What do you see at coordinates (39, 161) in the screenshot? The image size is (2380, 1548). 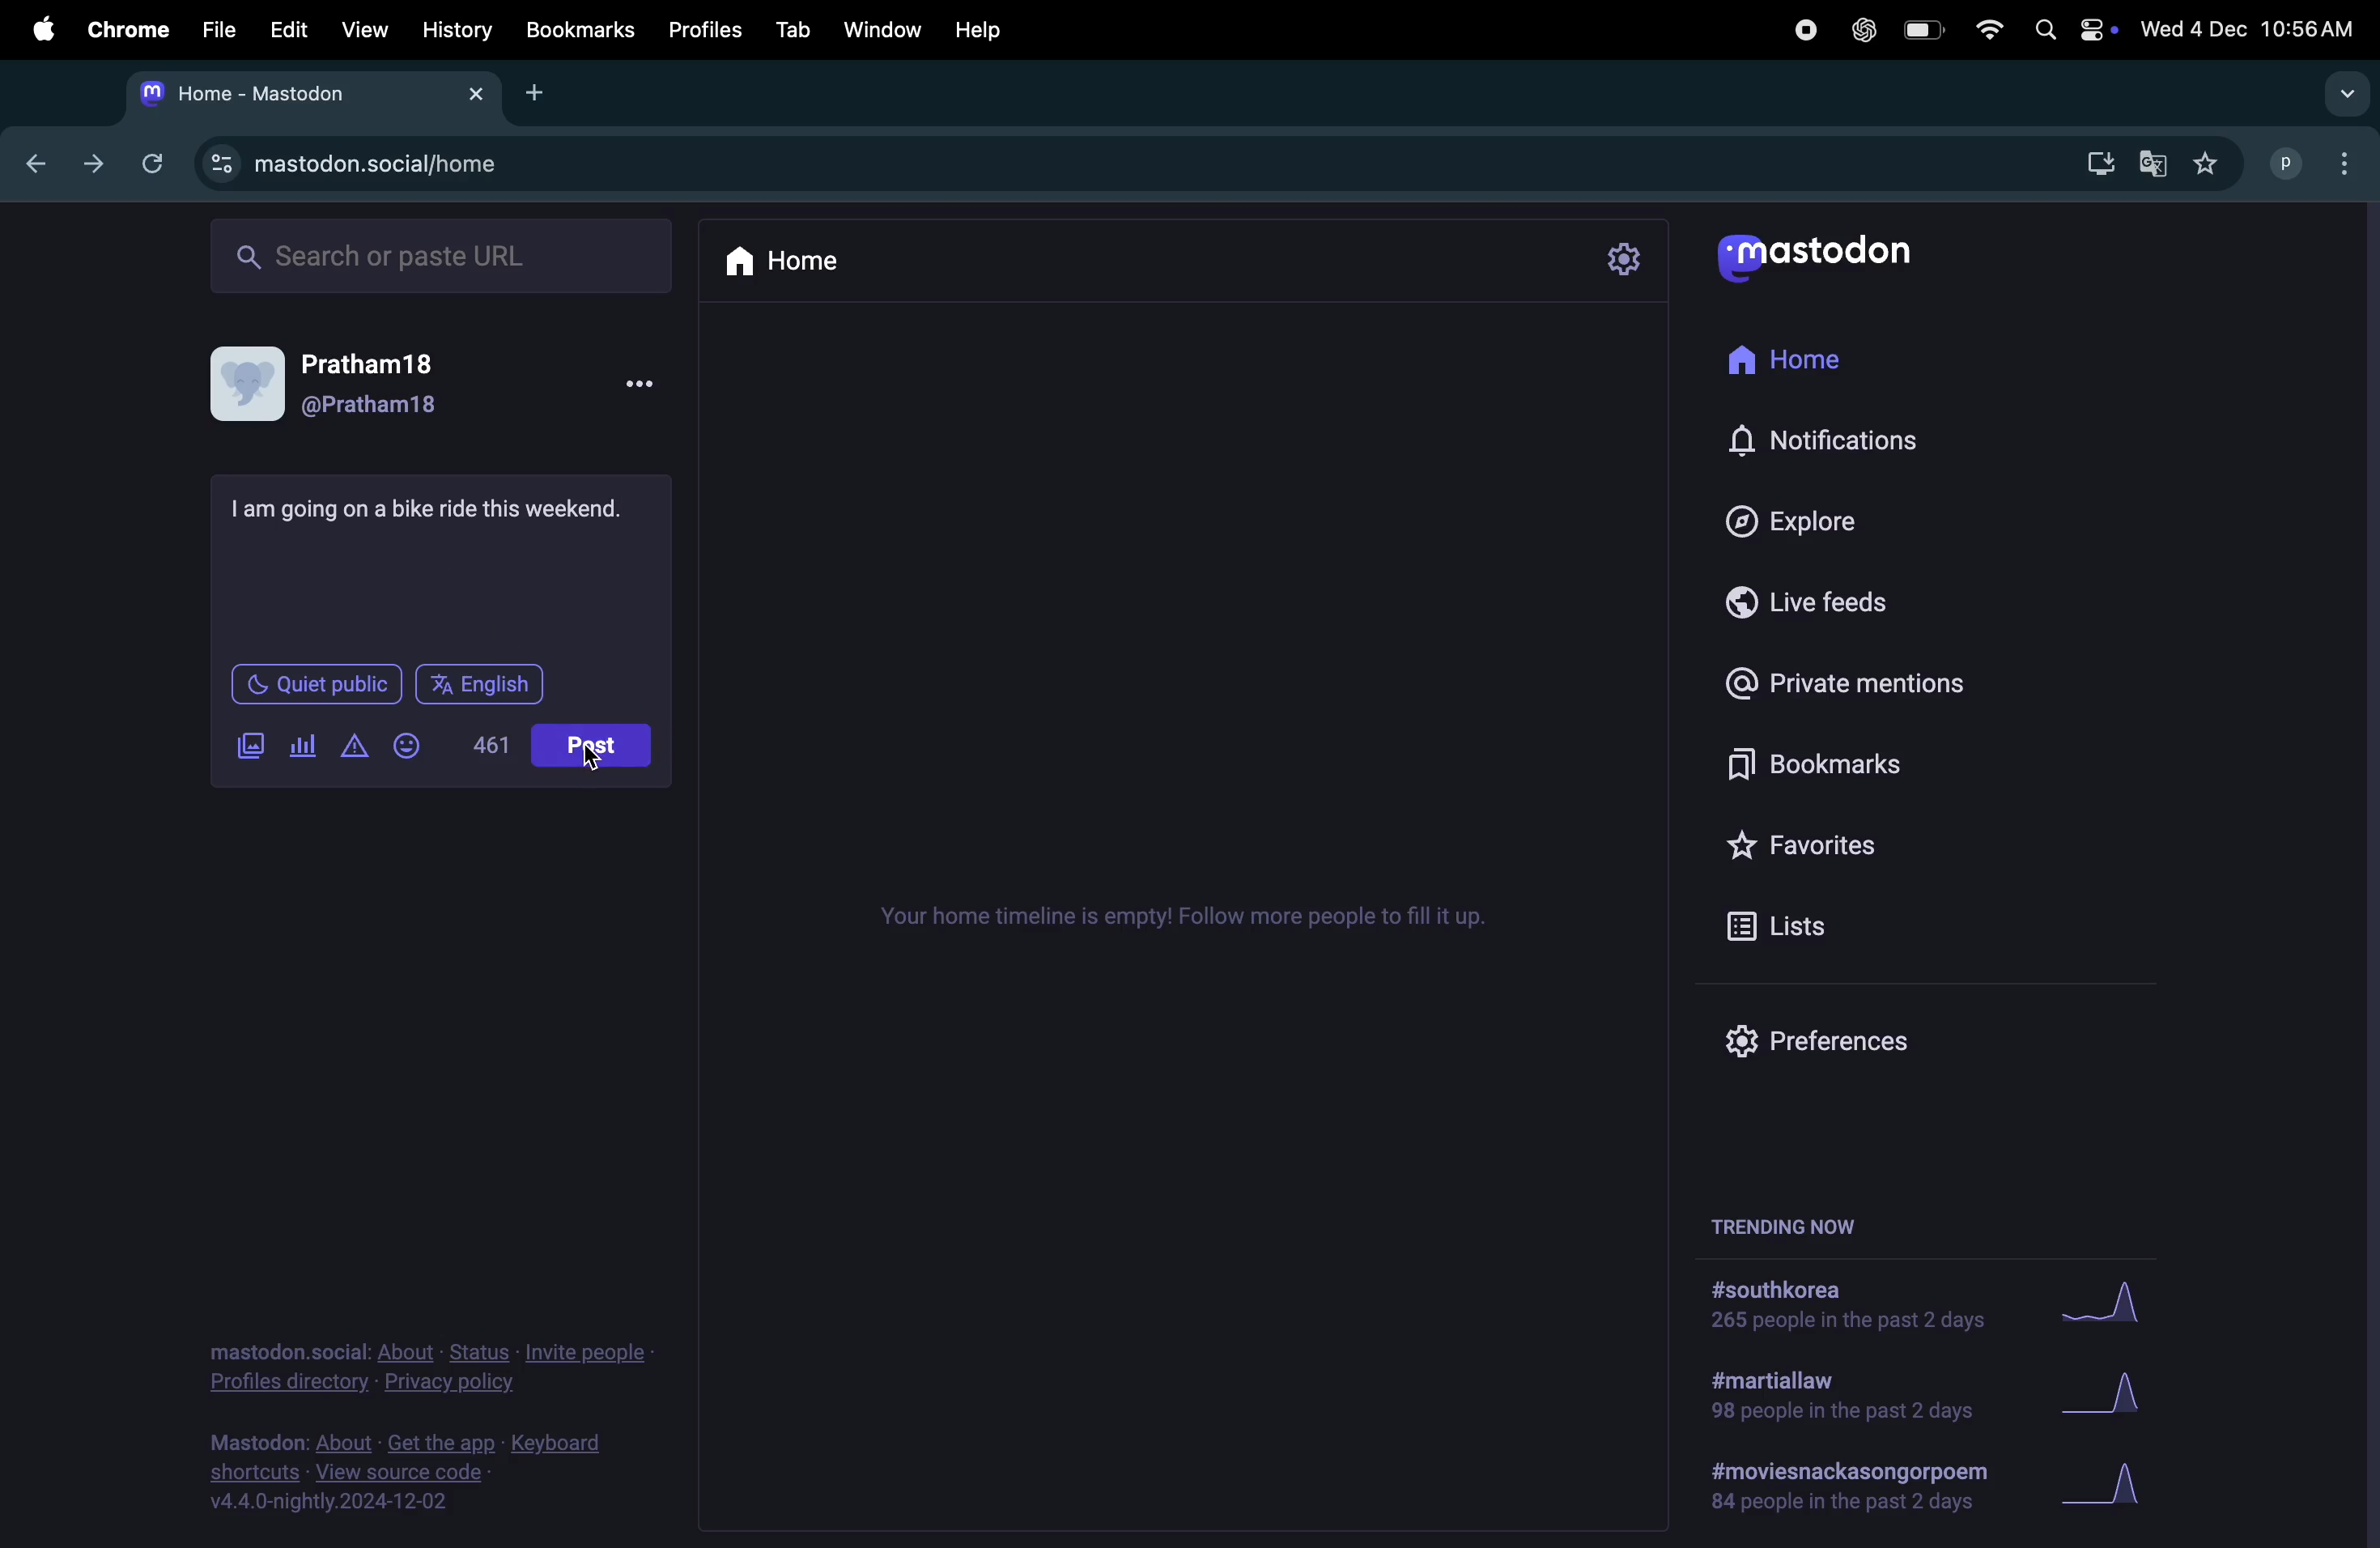 I see `previous tab` at bounding box center [39, 161].